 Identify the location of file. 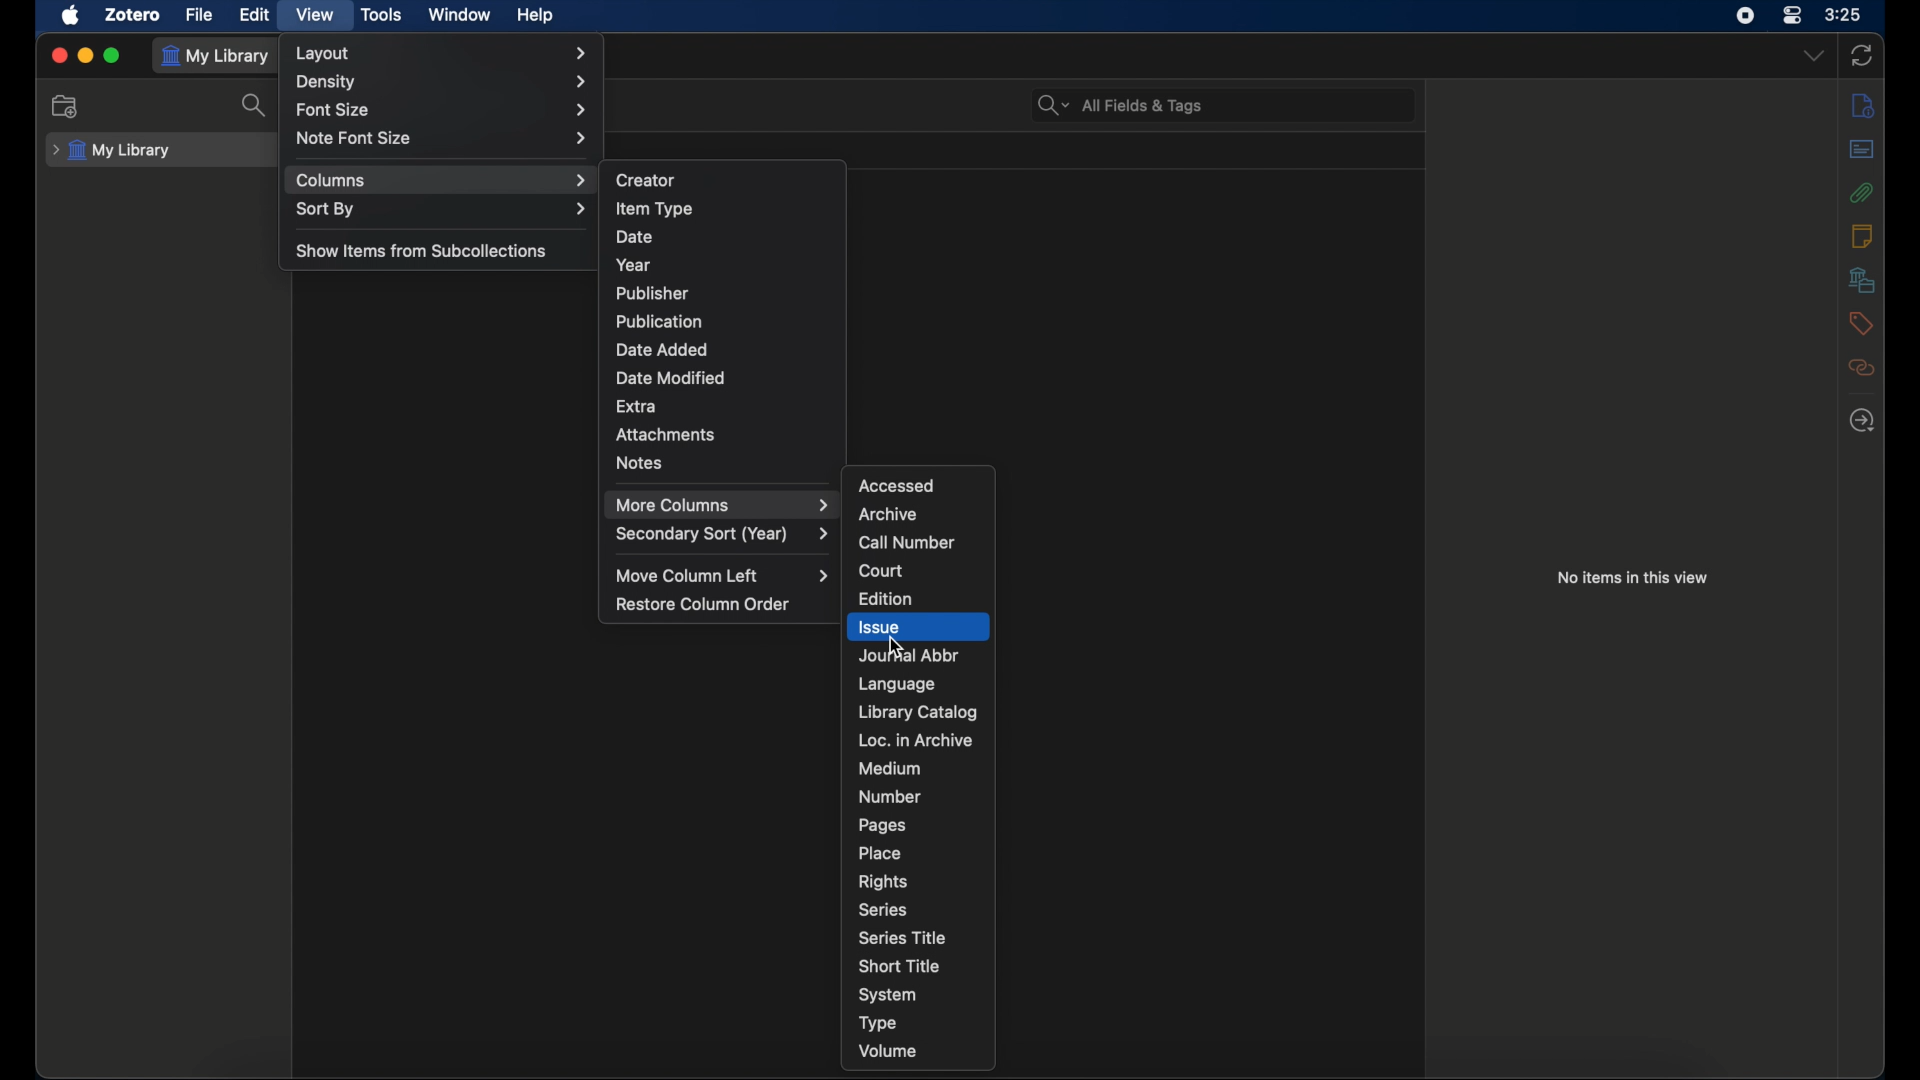
(198, 14).